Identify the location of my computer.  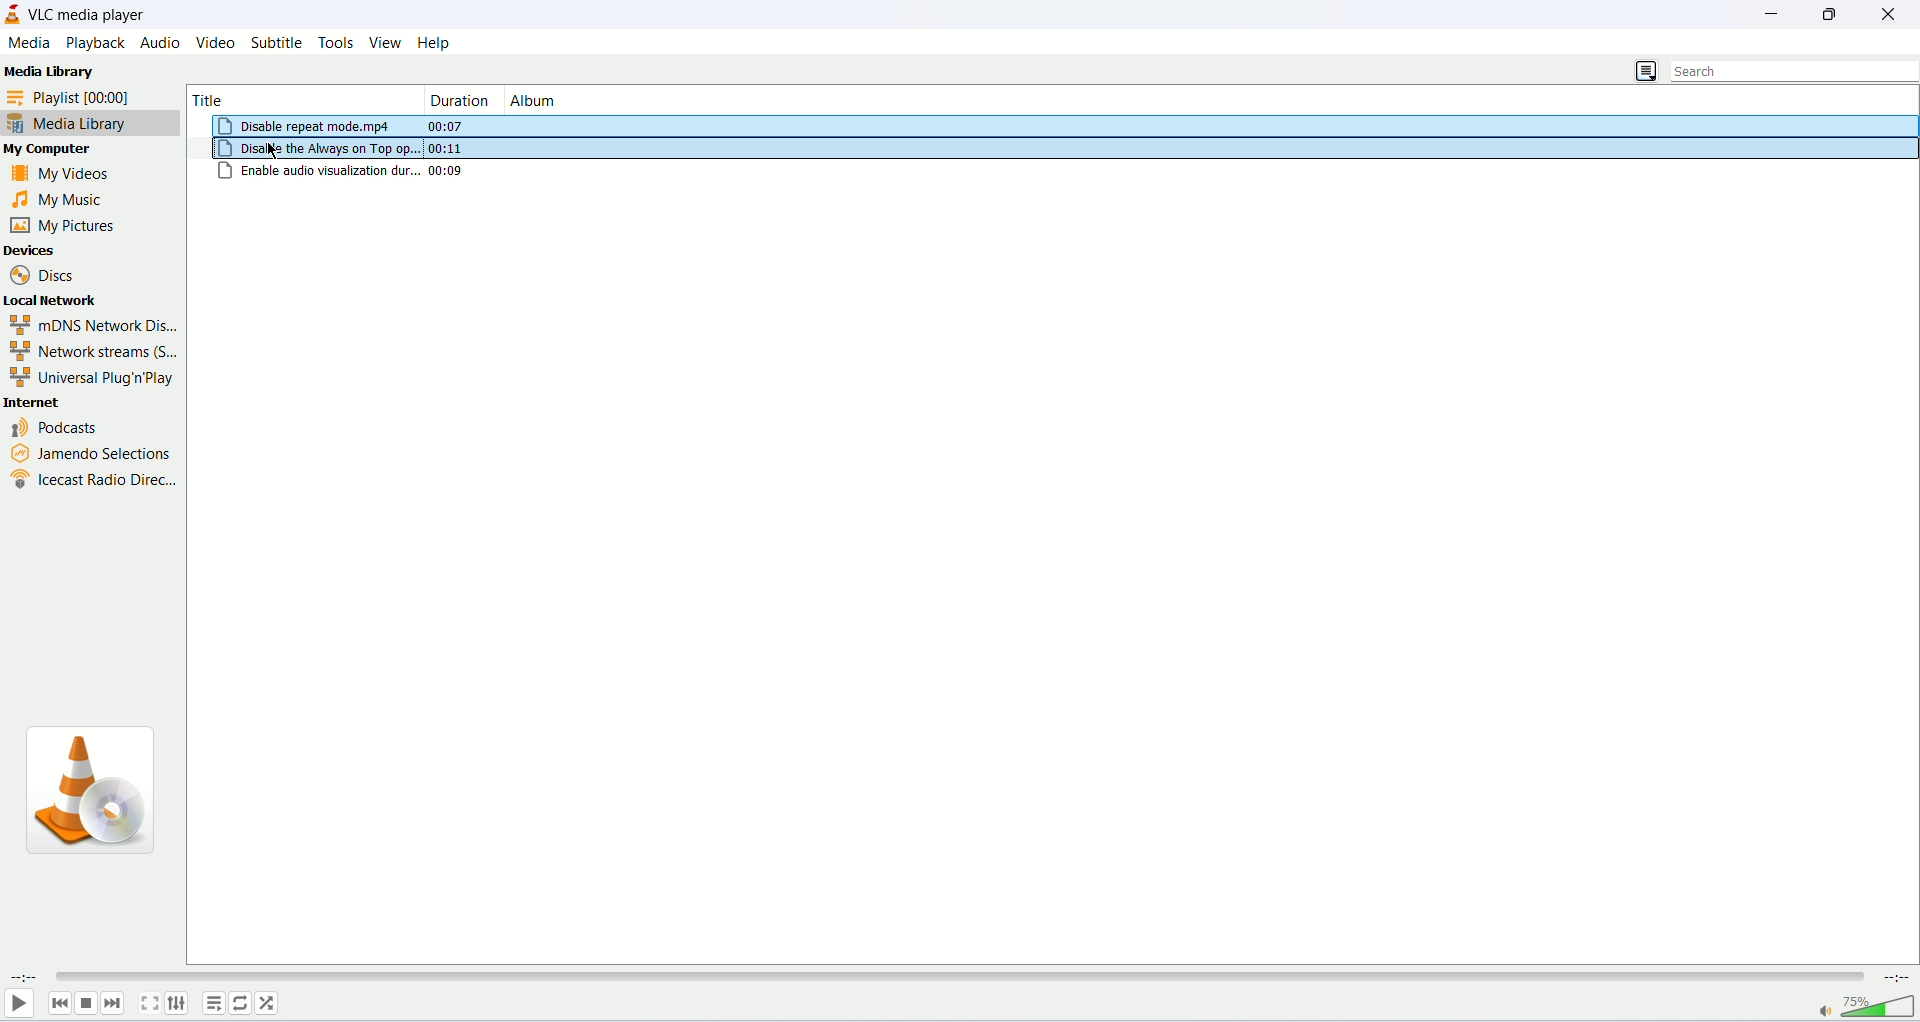
(65, 151).